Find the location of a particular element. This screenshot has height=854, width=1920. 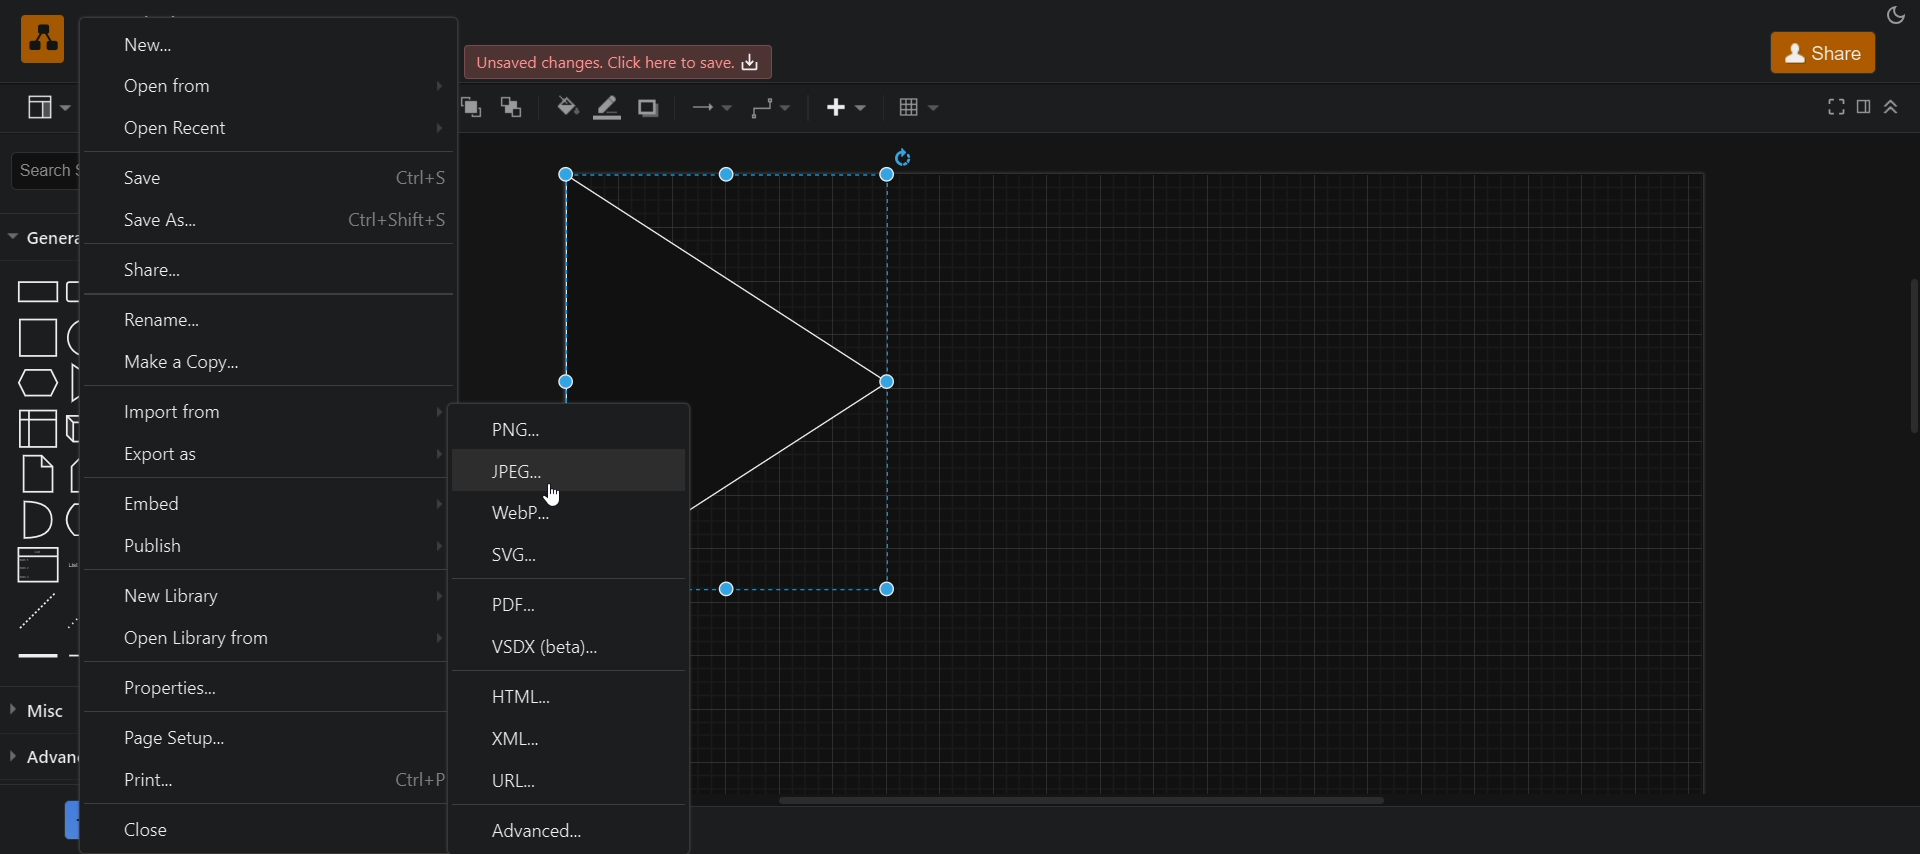

vsdx is located at coordinates (573, 648).